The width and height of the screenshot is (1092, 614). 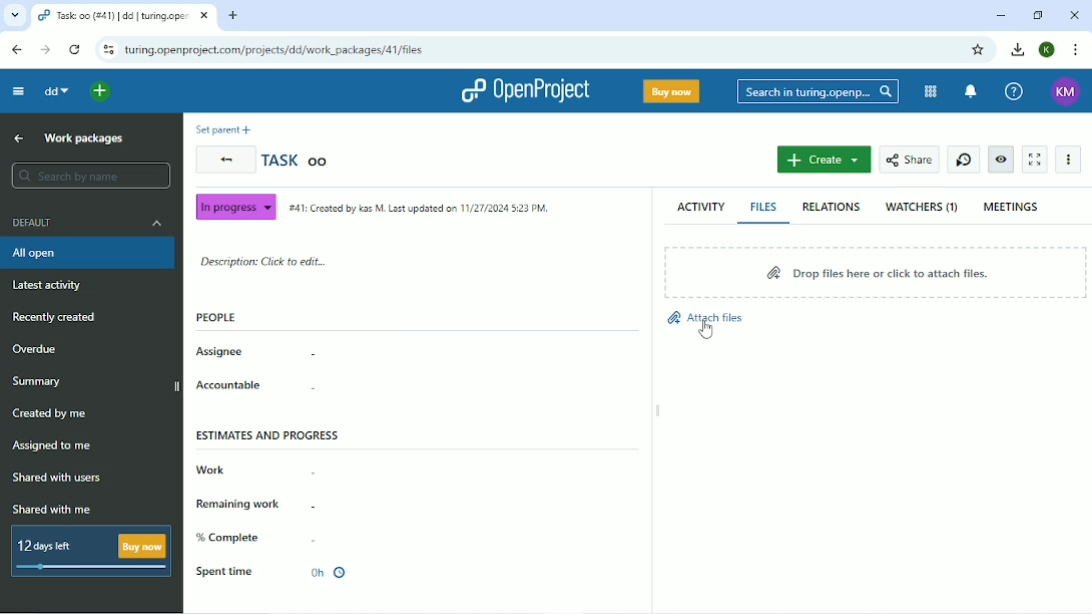 What do you see at coordinates (87, 551) in the screenshot?
I see `12 days left buy now` at bounding box center [87, 551].